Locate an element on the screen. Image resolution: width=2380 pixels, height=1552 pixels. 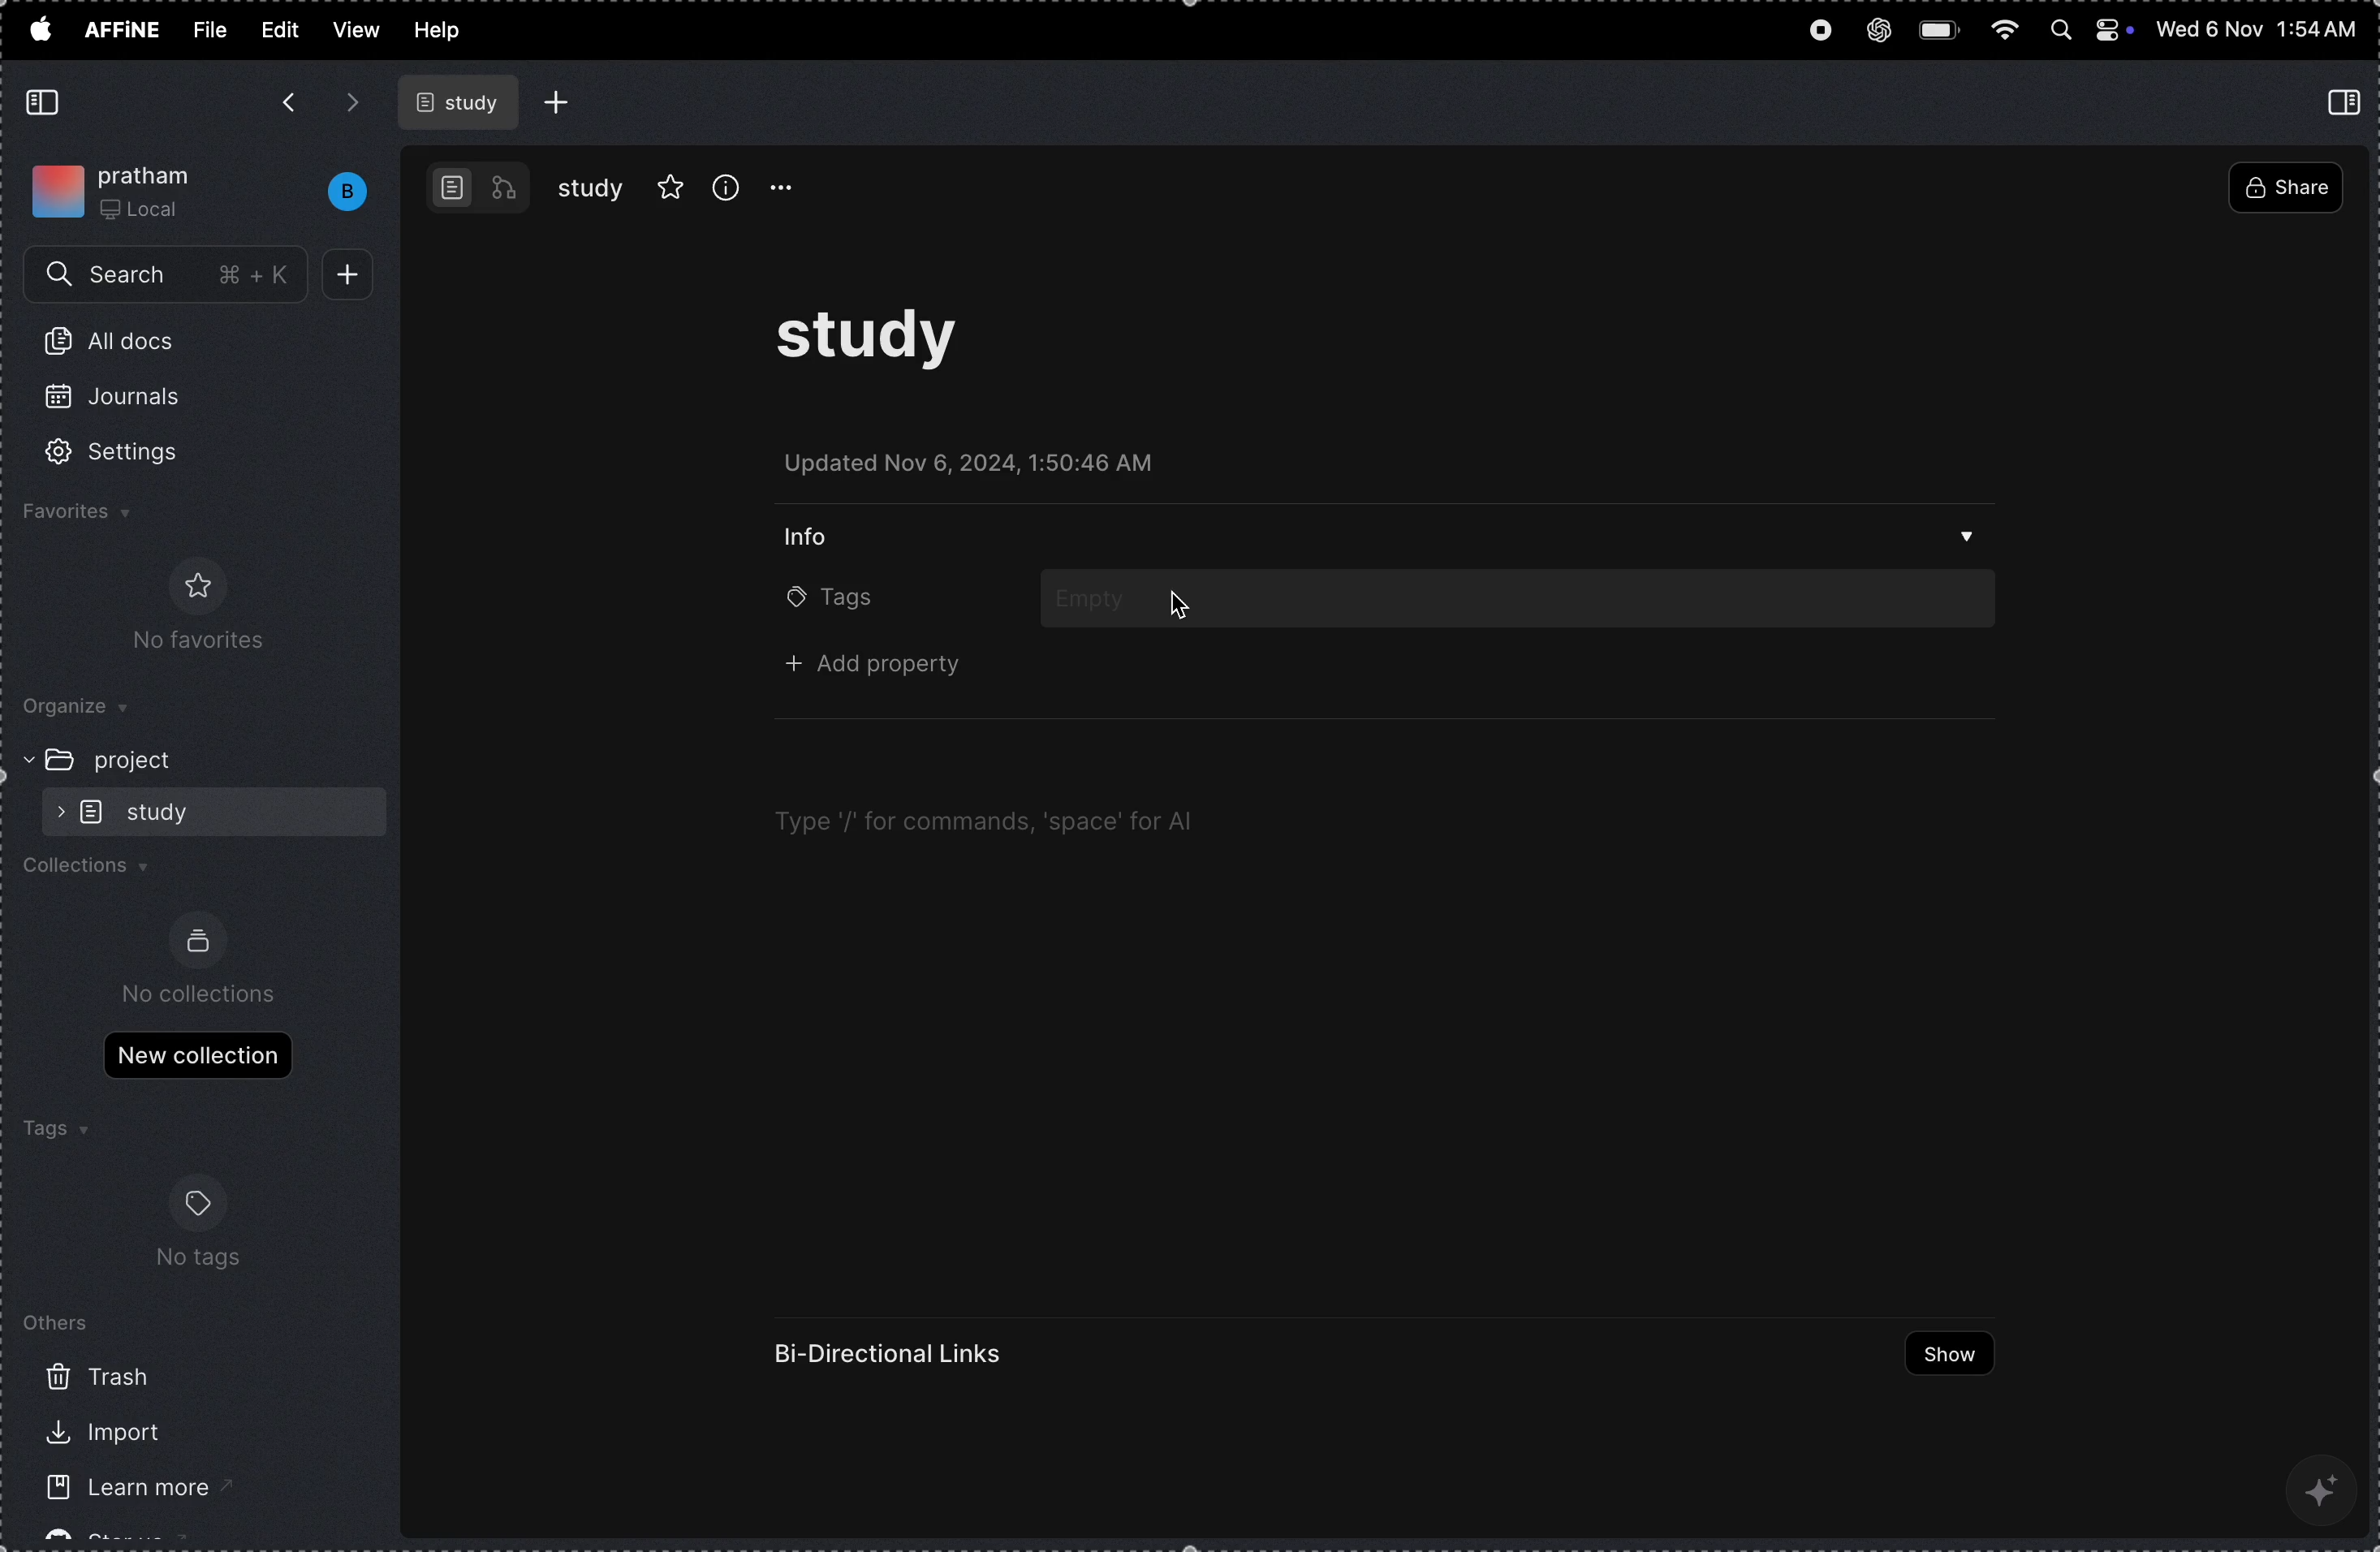
cursor is located at coordinates (1178, 609).